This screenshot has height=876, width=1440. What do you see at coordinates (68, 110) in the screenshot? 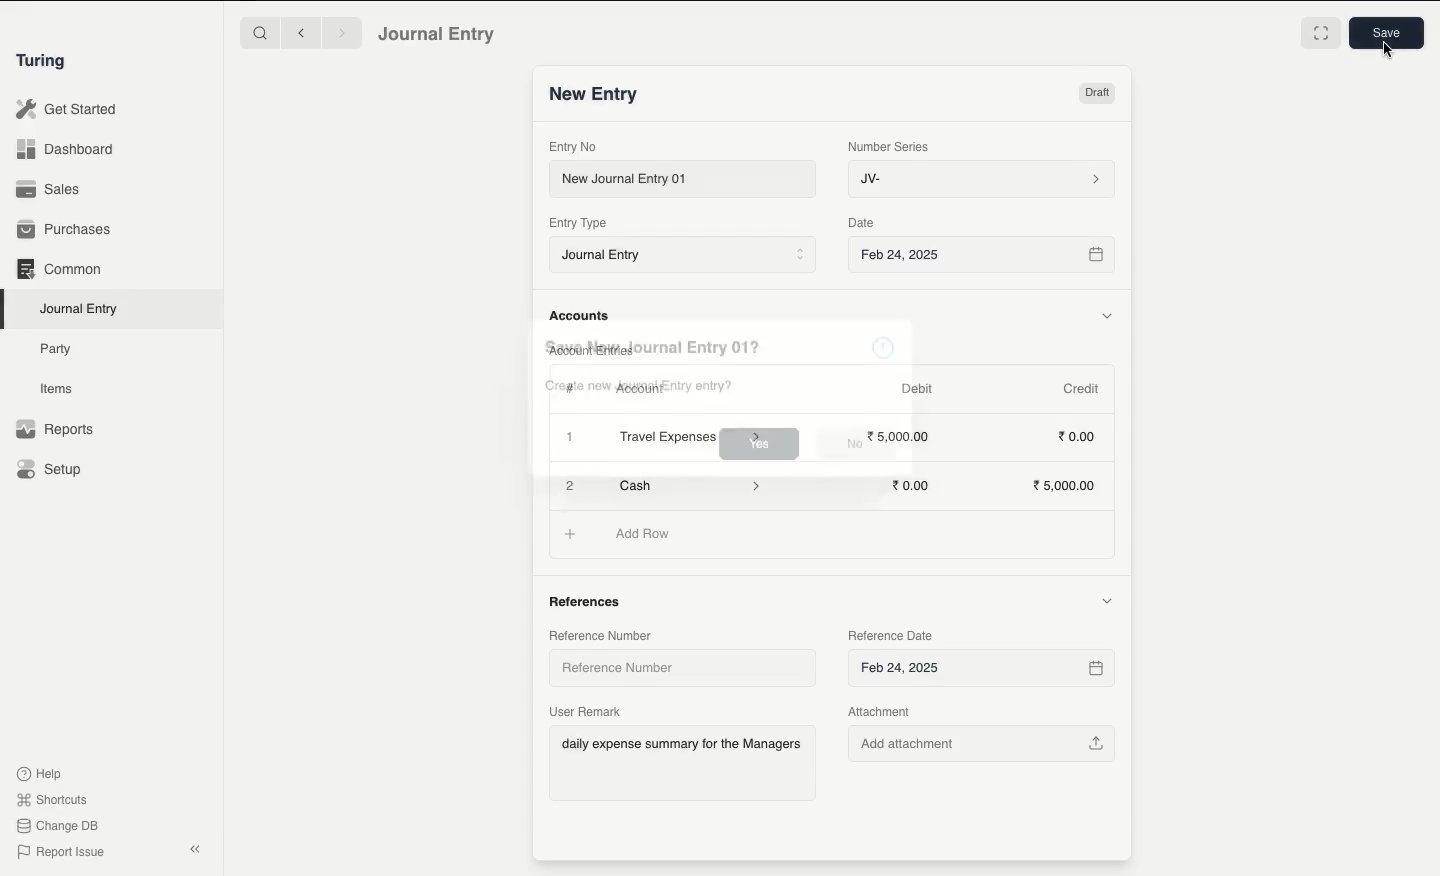
I see `Get Started` at bounding box center [68, 110].